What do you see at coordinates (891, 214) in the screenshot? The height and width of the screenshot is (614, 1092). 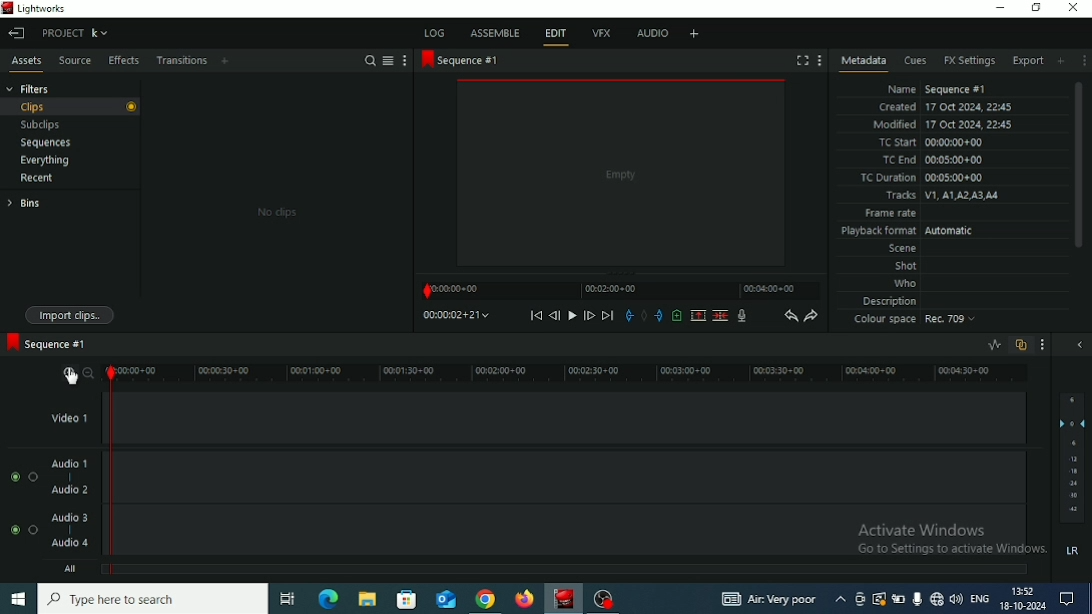 I see `Frame rate` at bounding box center [891, 214].